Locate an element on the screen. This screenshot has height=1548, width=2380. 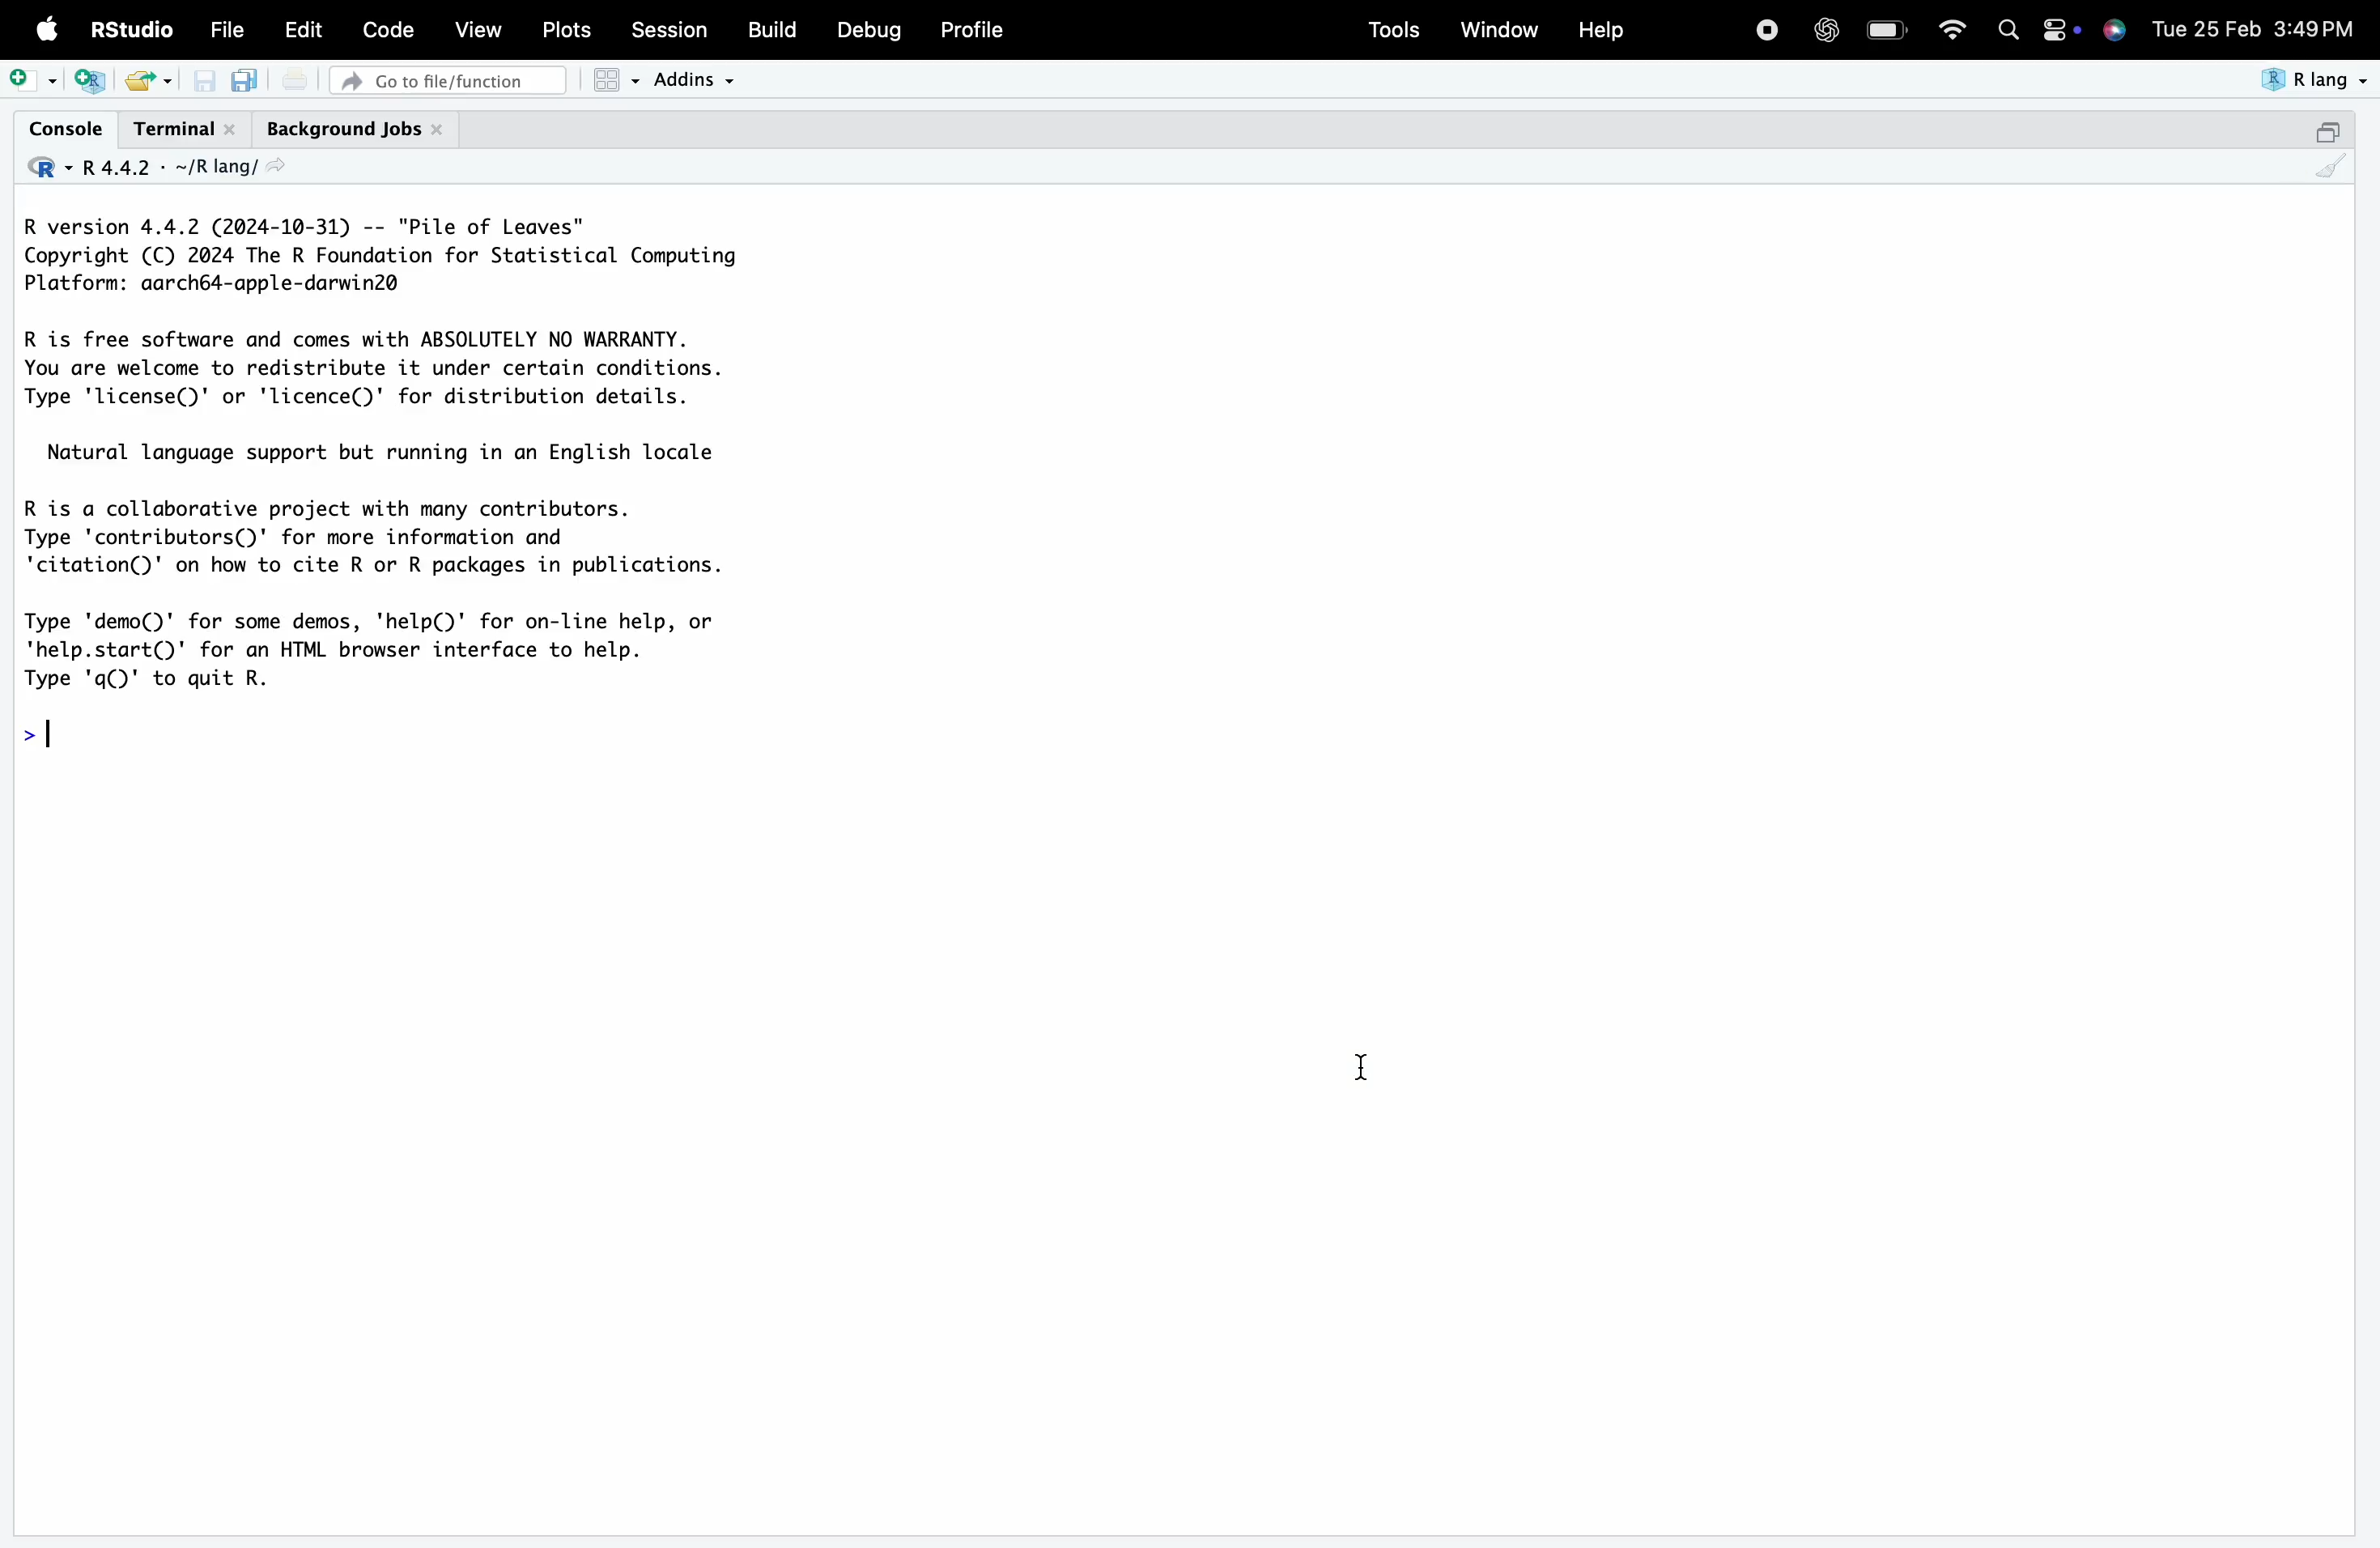
search is located at coordinates (2009, 30).